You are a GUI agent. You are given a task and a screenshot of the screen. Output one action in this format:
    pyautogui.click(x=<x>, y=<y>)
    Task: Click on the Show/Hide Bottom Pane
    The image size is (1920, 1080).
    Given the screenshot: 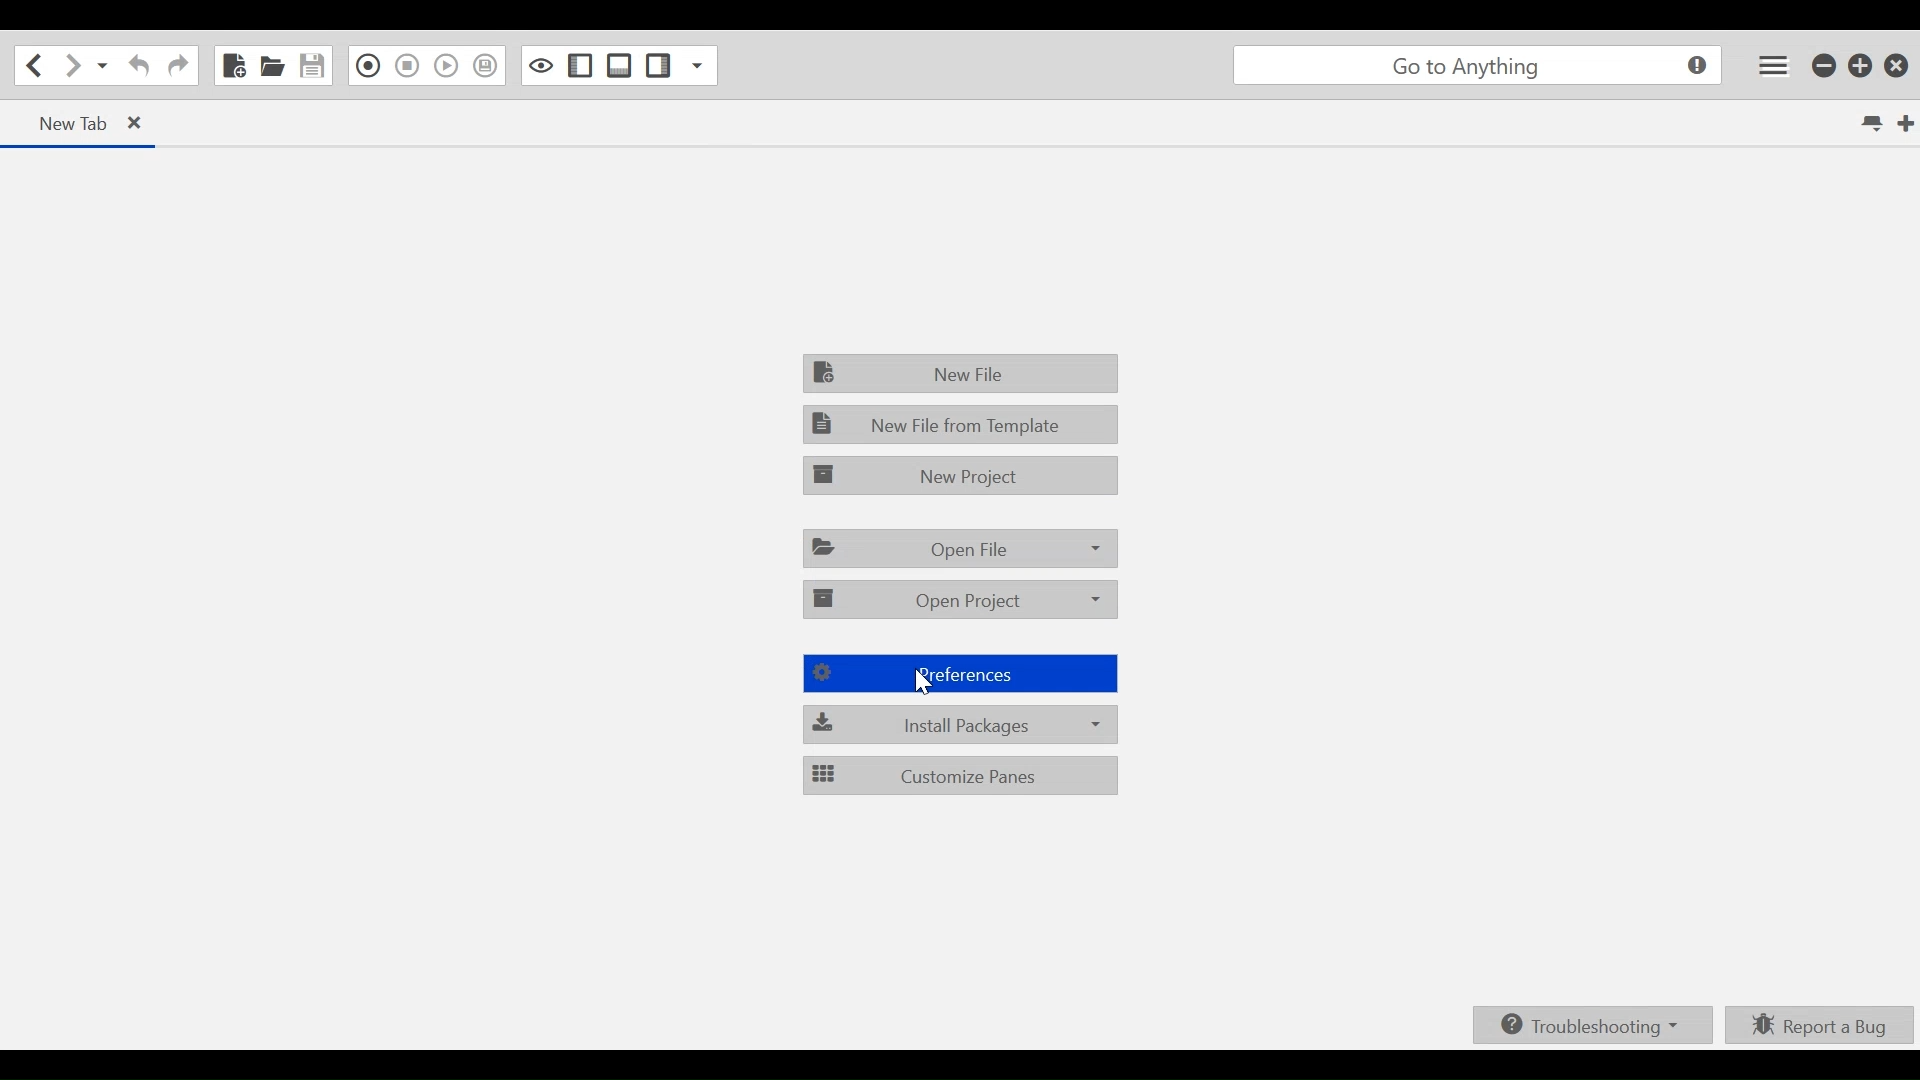 What is the action you would take?
    pyautogui.click(x=617, y=66)
    